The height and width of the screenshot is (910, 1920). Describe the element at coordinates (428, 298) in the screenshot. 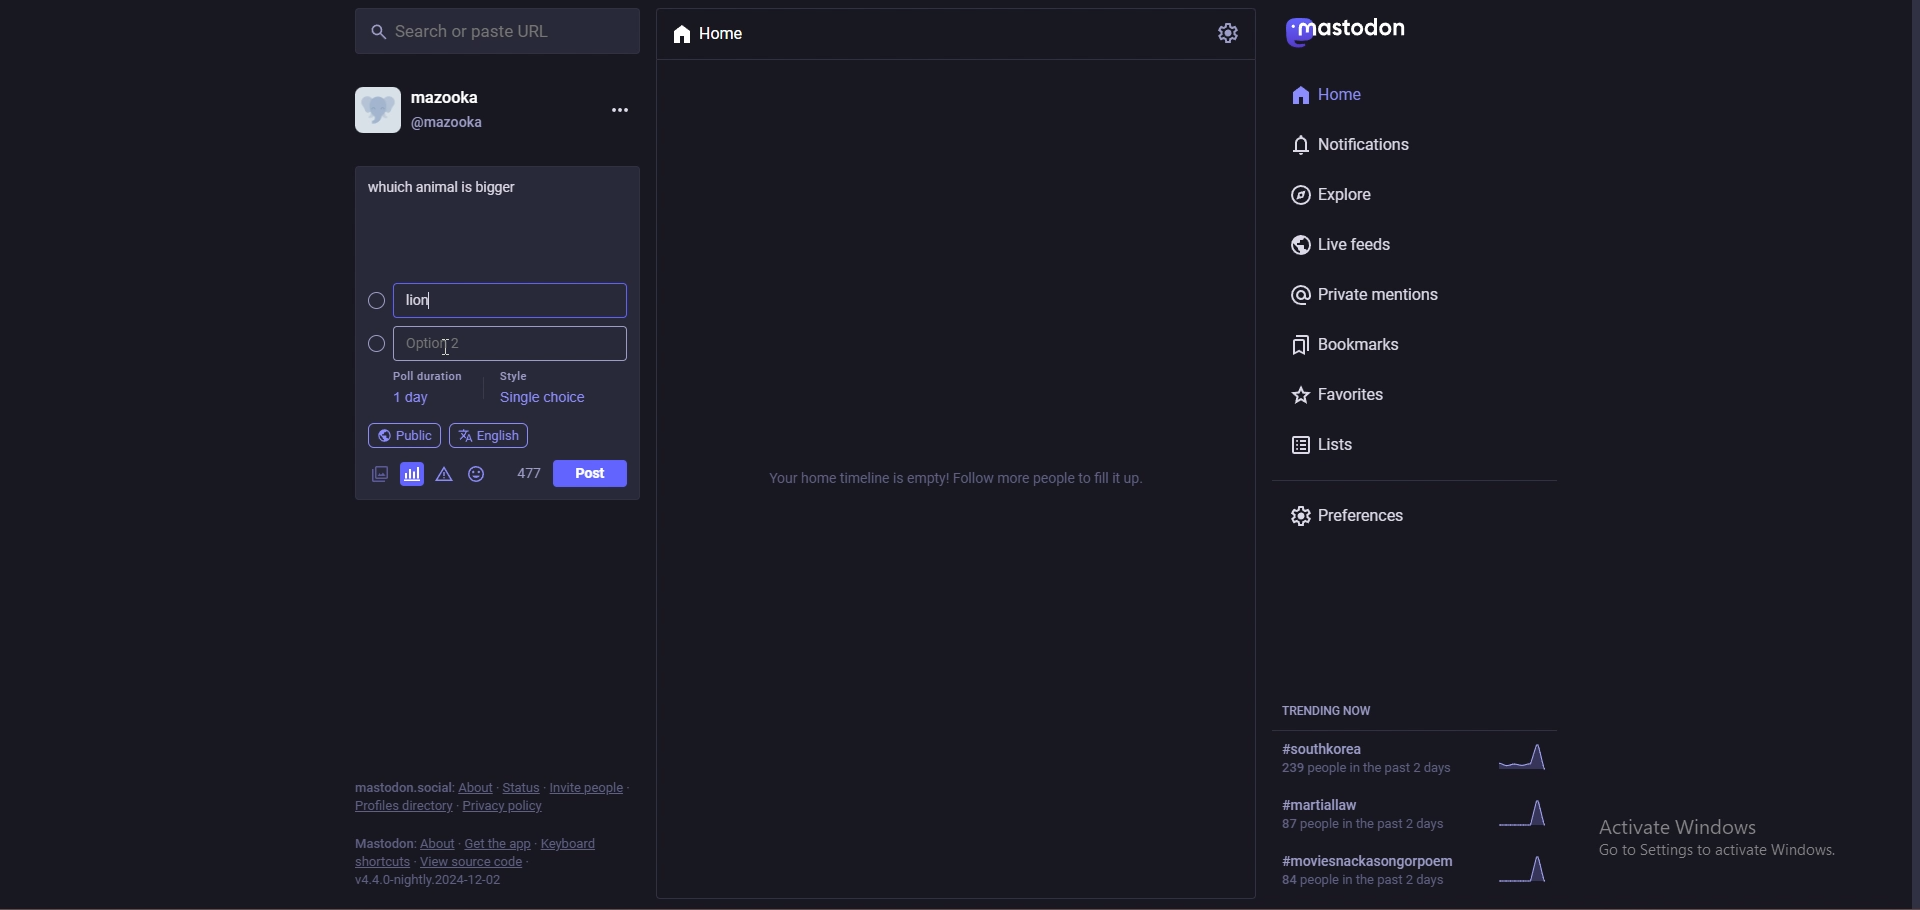

I see `typing cursor` at that location.